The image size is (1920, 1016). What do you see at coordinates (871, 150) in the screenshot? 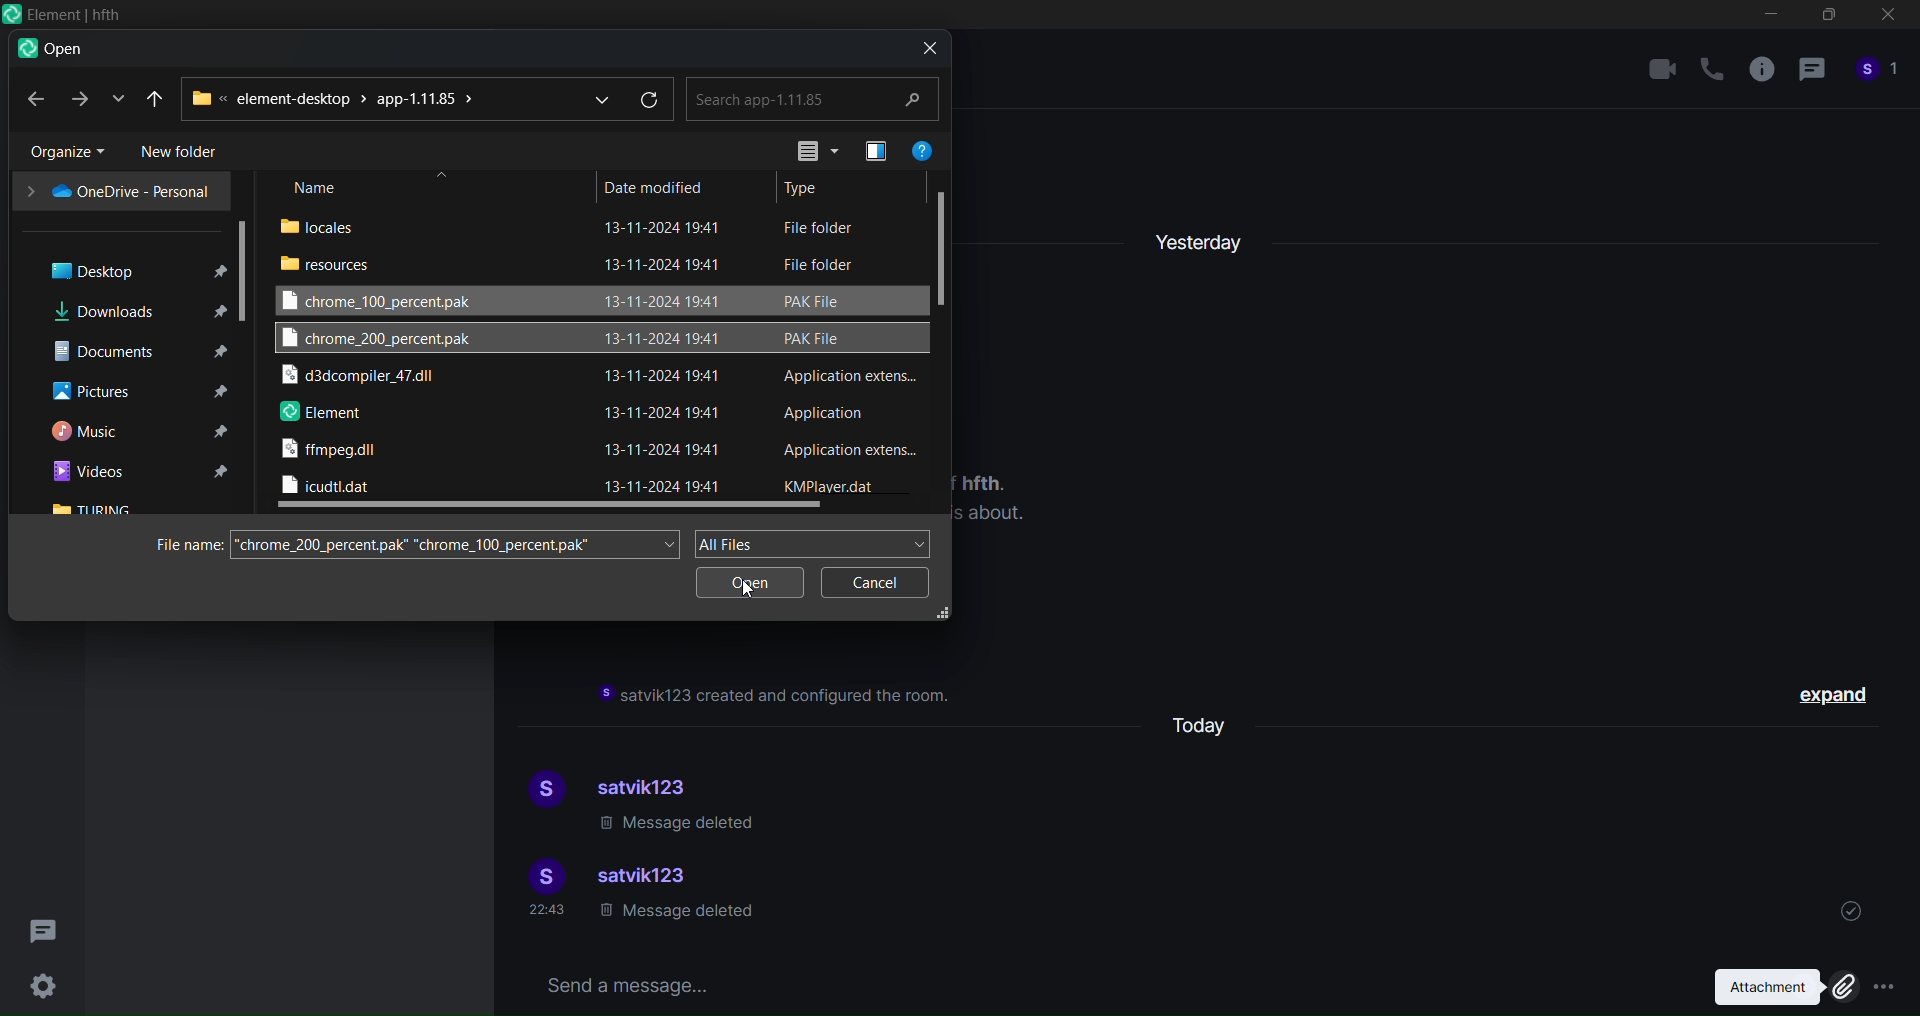
I see `preview pane` at bounding box center [871, 150].